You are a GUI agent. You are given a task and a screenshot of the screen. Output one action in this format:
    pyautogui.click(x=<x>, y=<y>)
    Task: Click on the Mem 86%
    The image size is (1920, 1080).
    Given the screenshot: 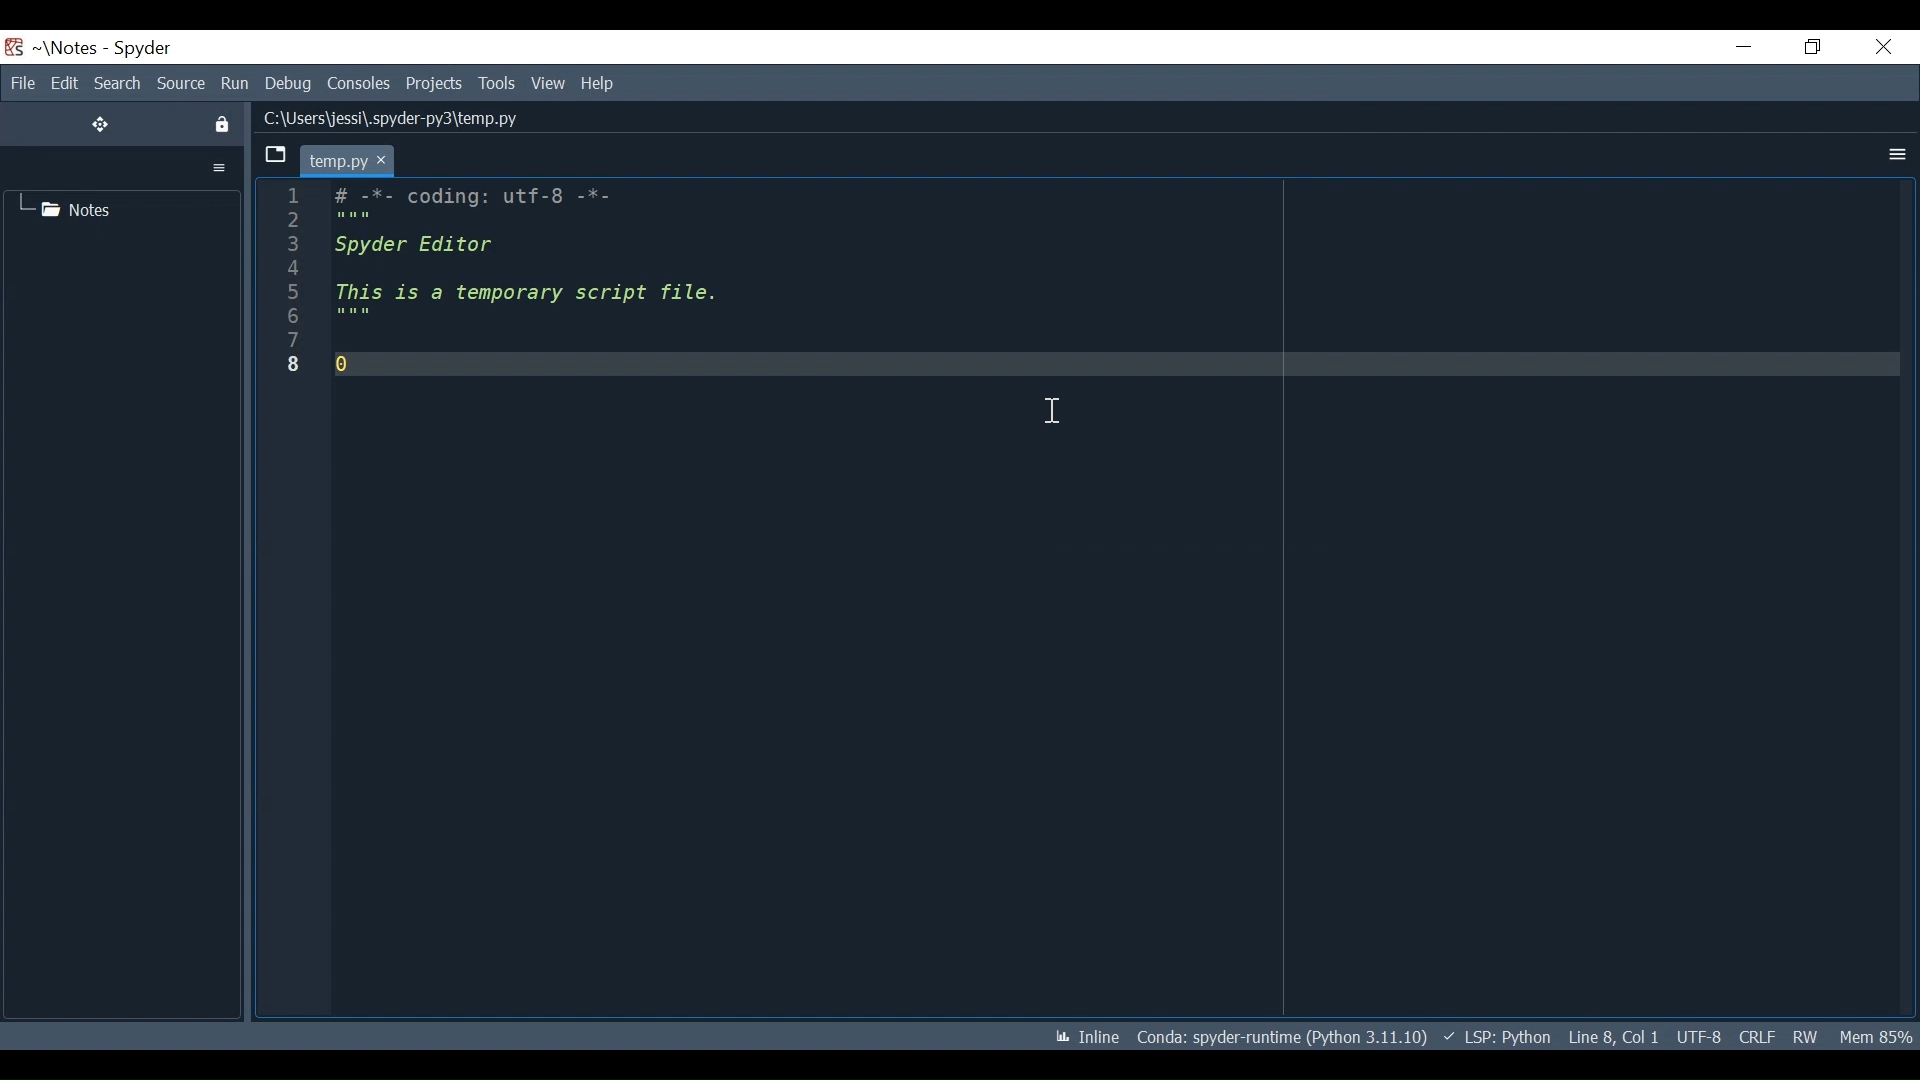 What is the action you would take?
    pyautogui.click(x=1877, y=1038)
    